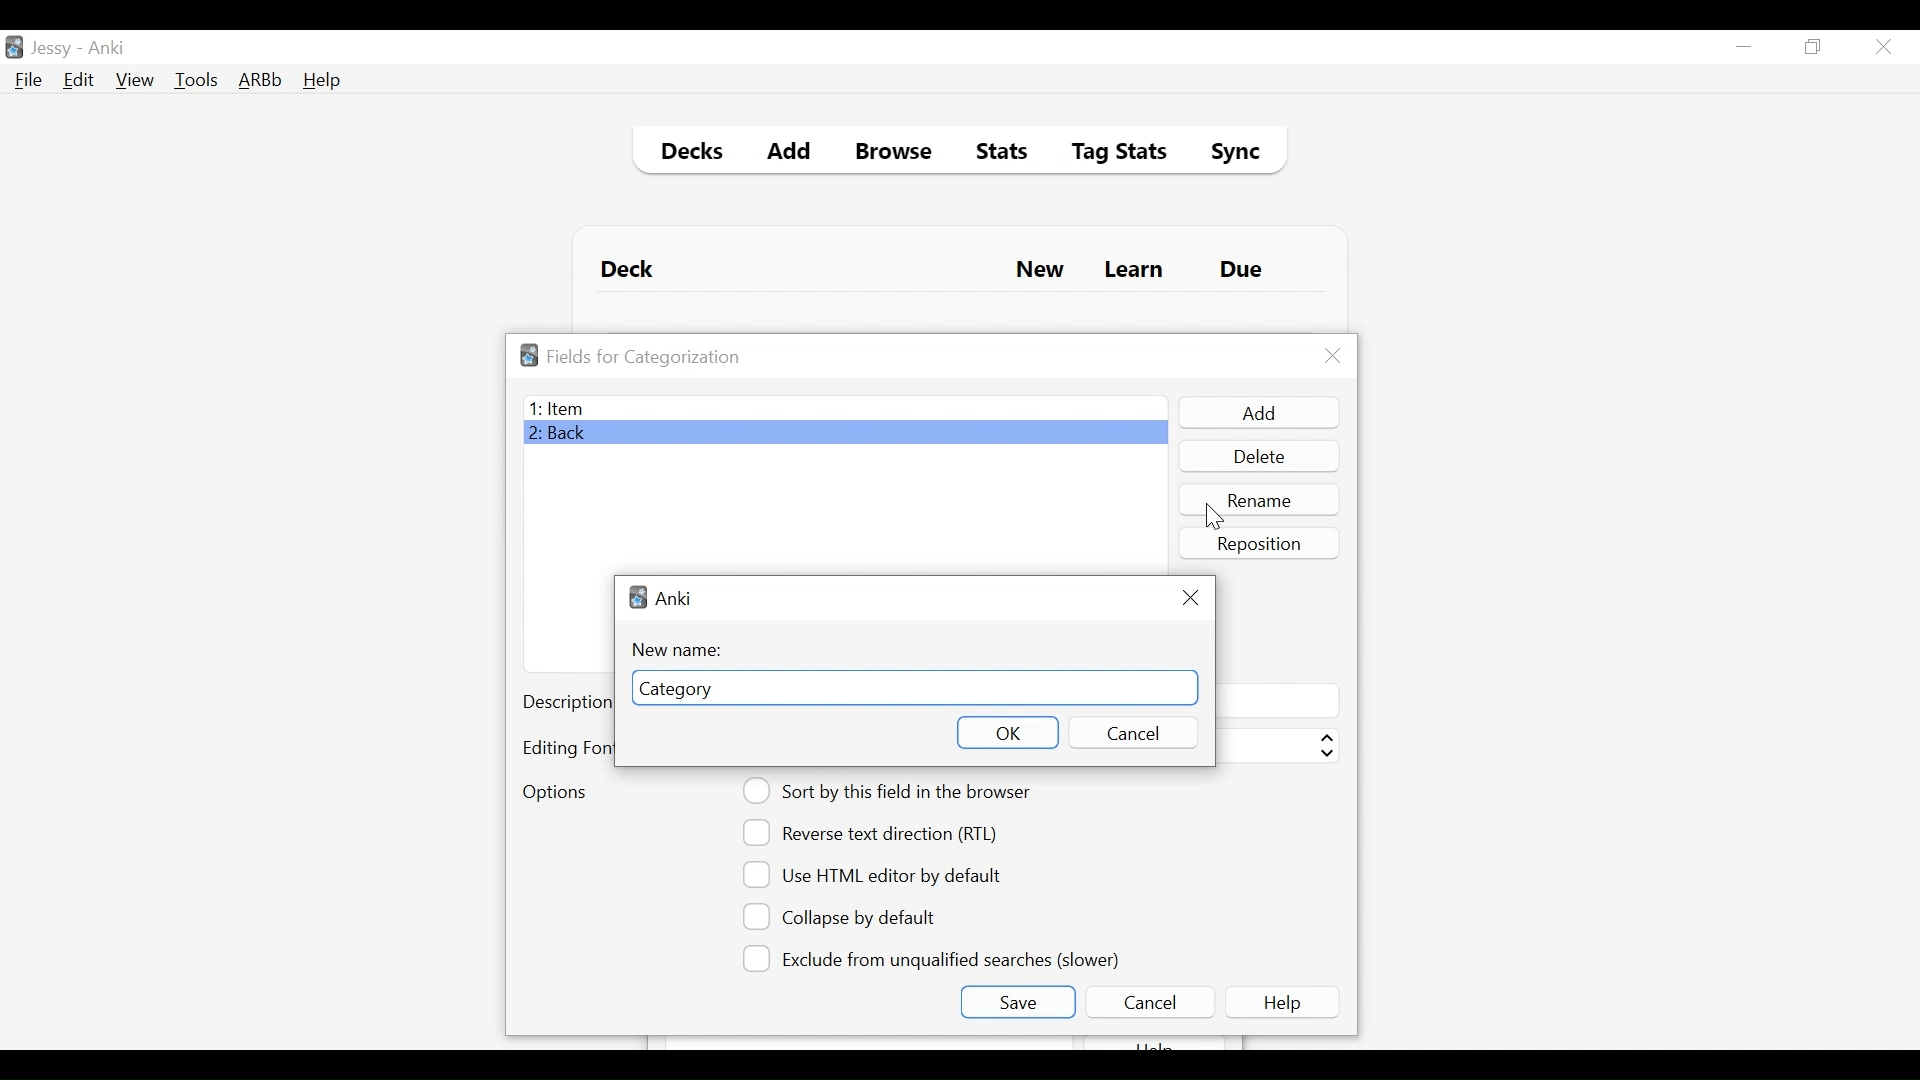 The height and width of the screenshot is (1080, 1920). What do you see at coordinates (1130, 733) in the screenshot?
I see `Cancel` at bounding box center [1130, 733].